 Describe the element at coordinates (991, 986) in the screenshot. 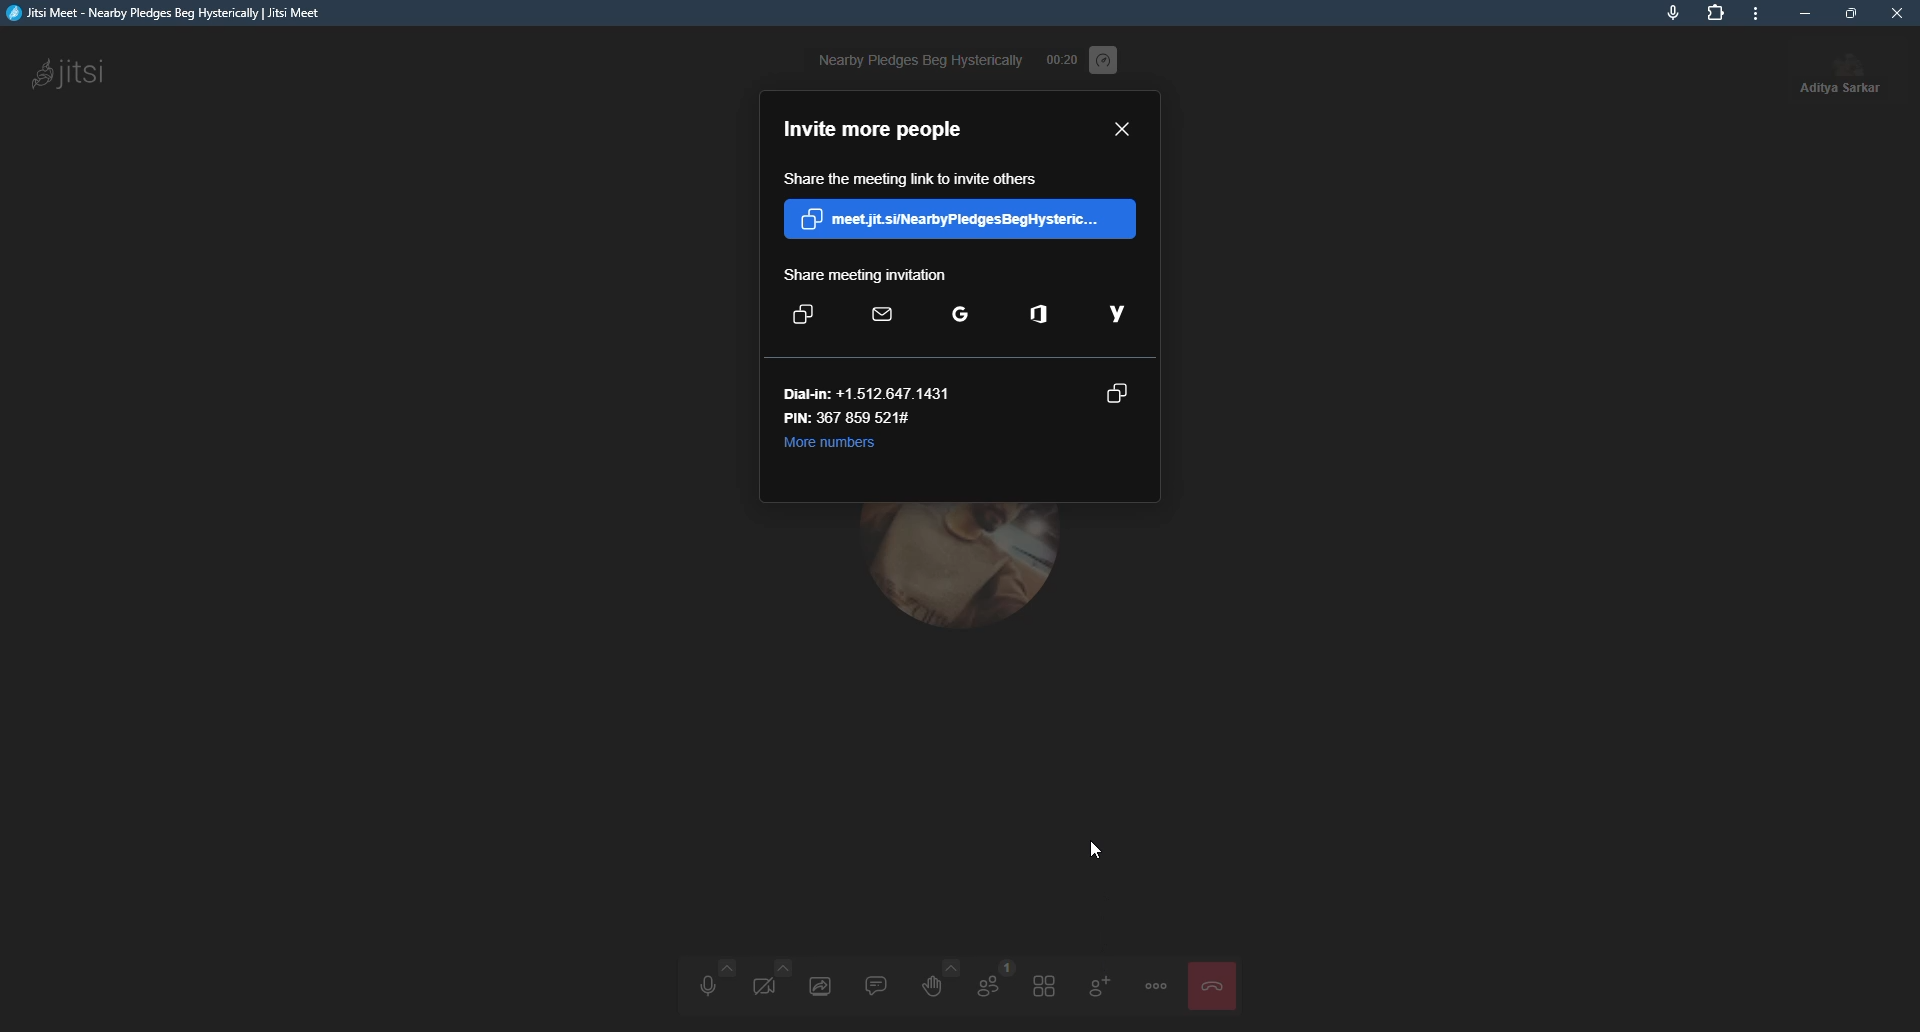

I see `participants` at that location.